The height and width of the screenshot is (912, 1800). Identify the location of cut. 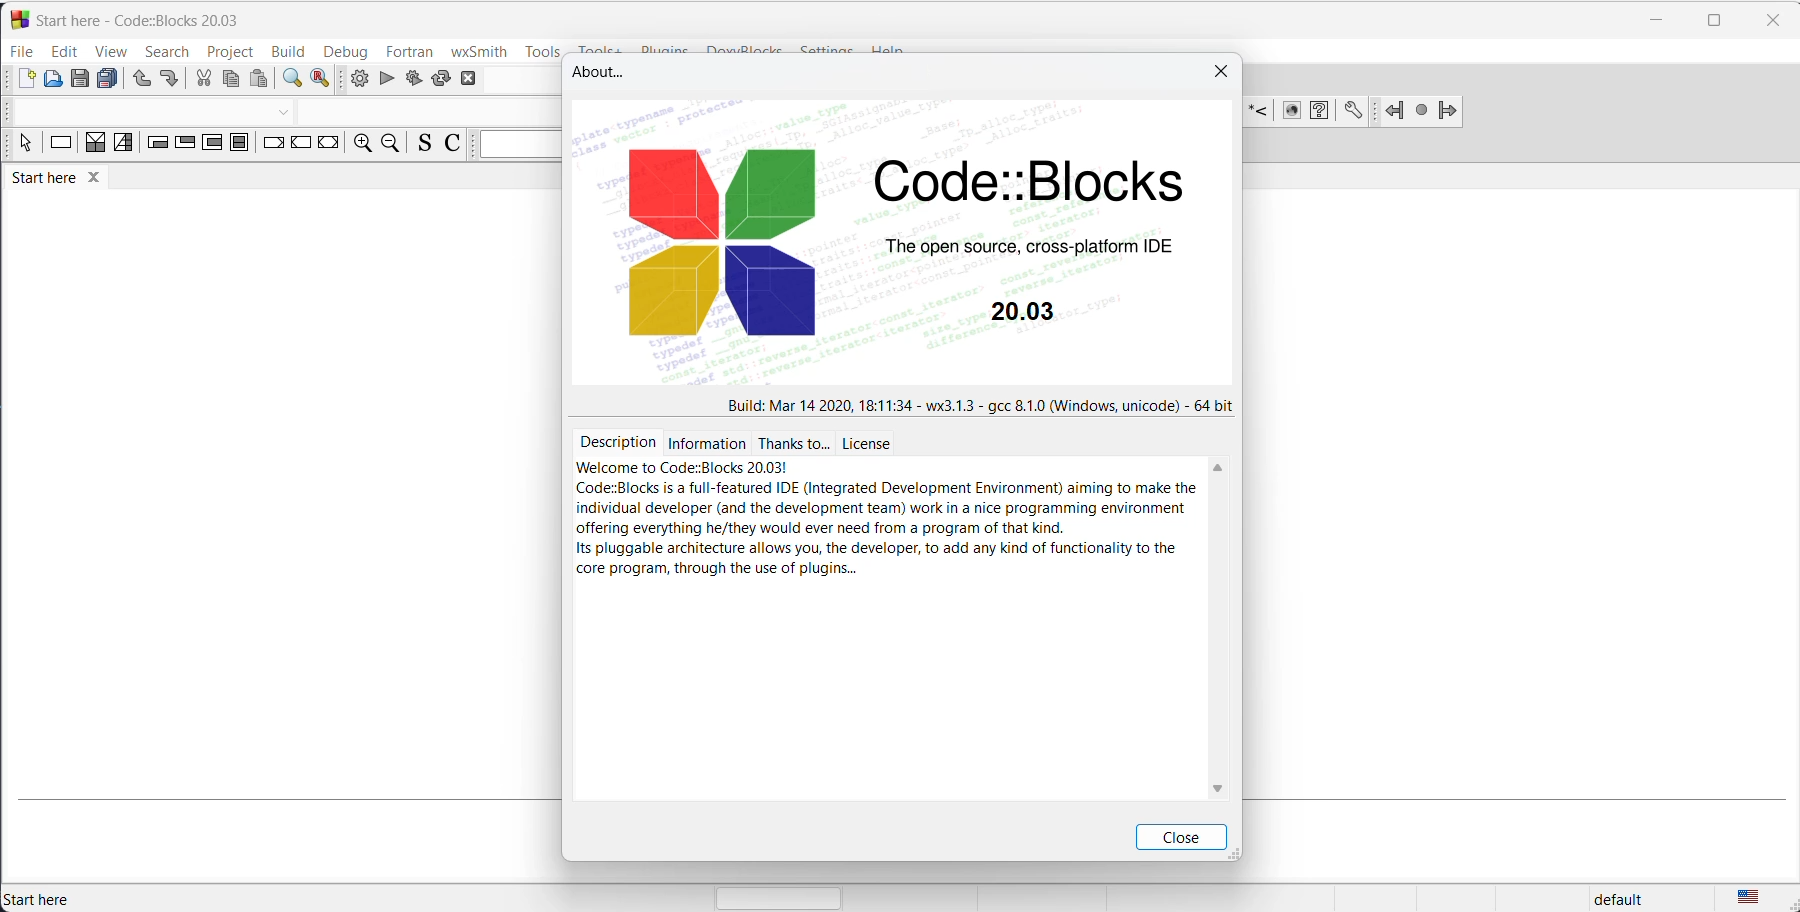
(203, 79).